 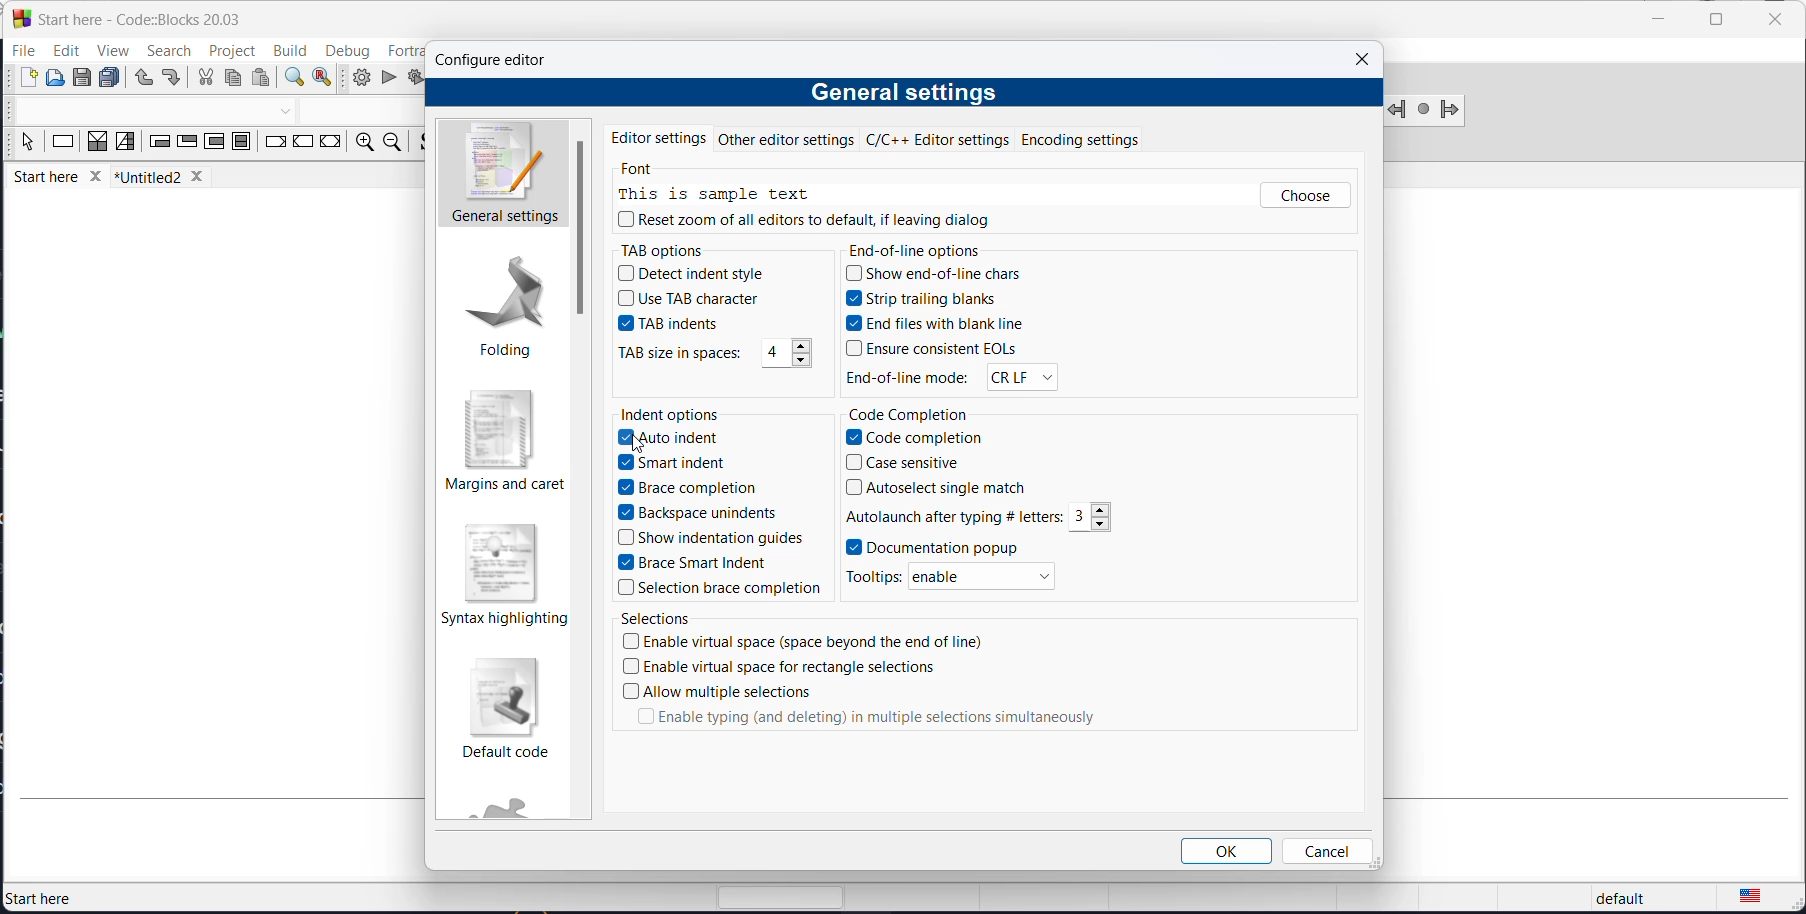 What do you see at coordinates (941, 139) in the screenshot?
I see `c++ editor setttings` at bounding box center [941, 139].